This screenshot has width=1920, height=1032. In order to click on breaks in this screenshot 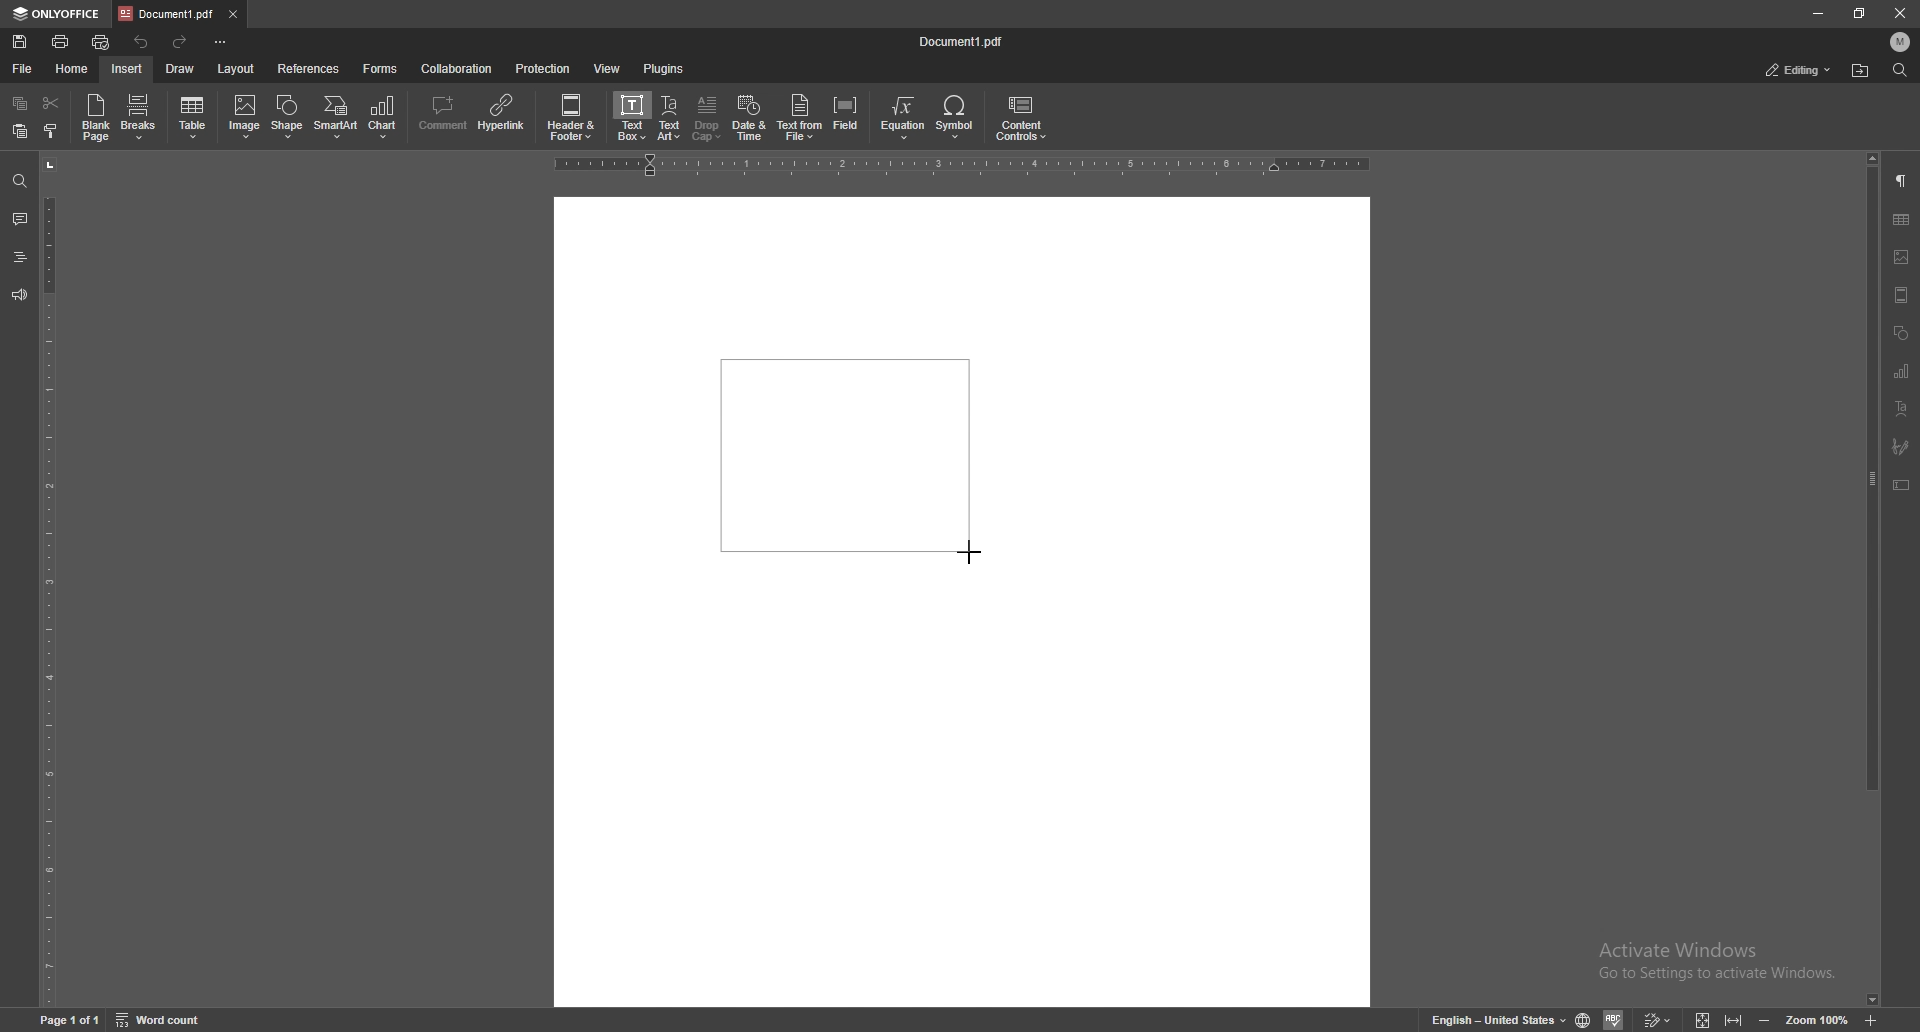, I will do `click(139, 117)`.